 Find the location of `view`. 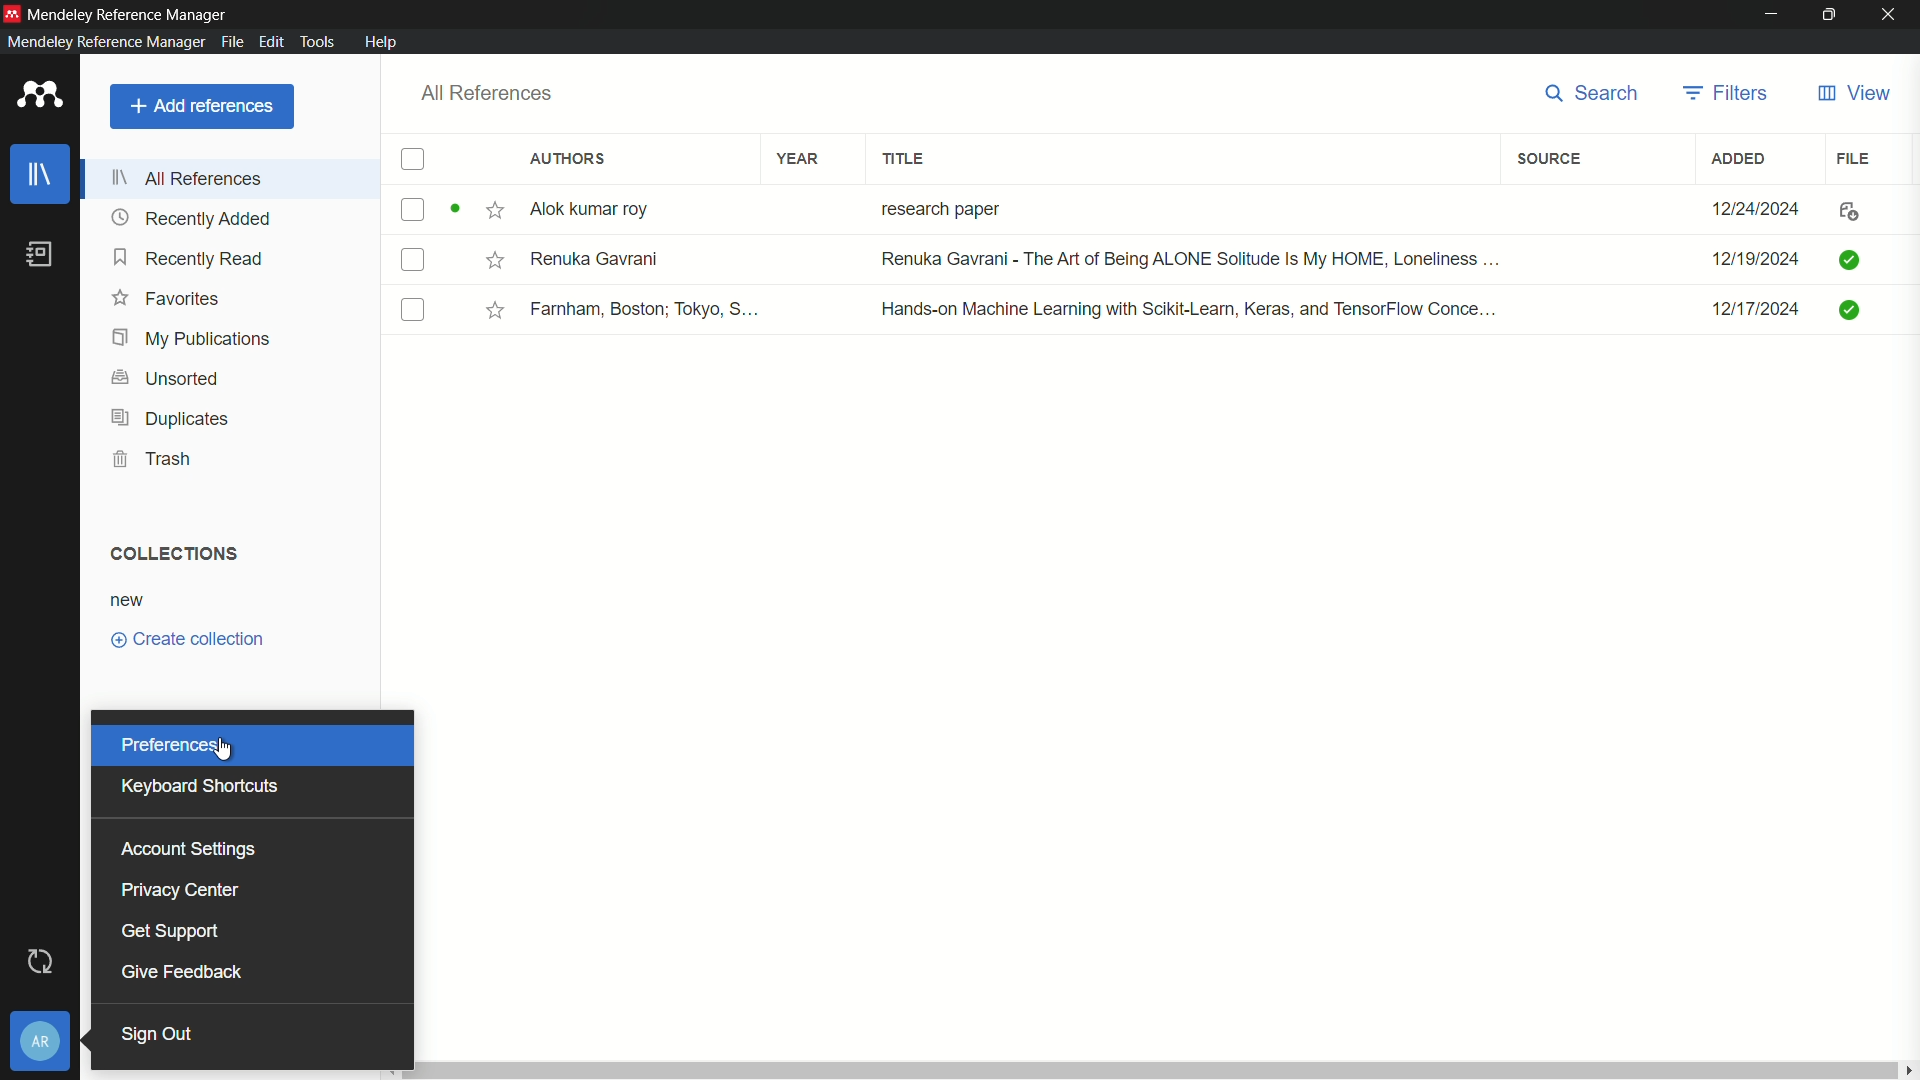

view is located at coordinates (1853, 94).